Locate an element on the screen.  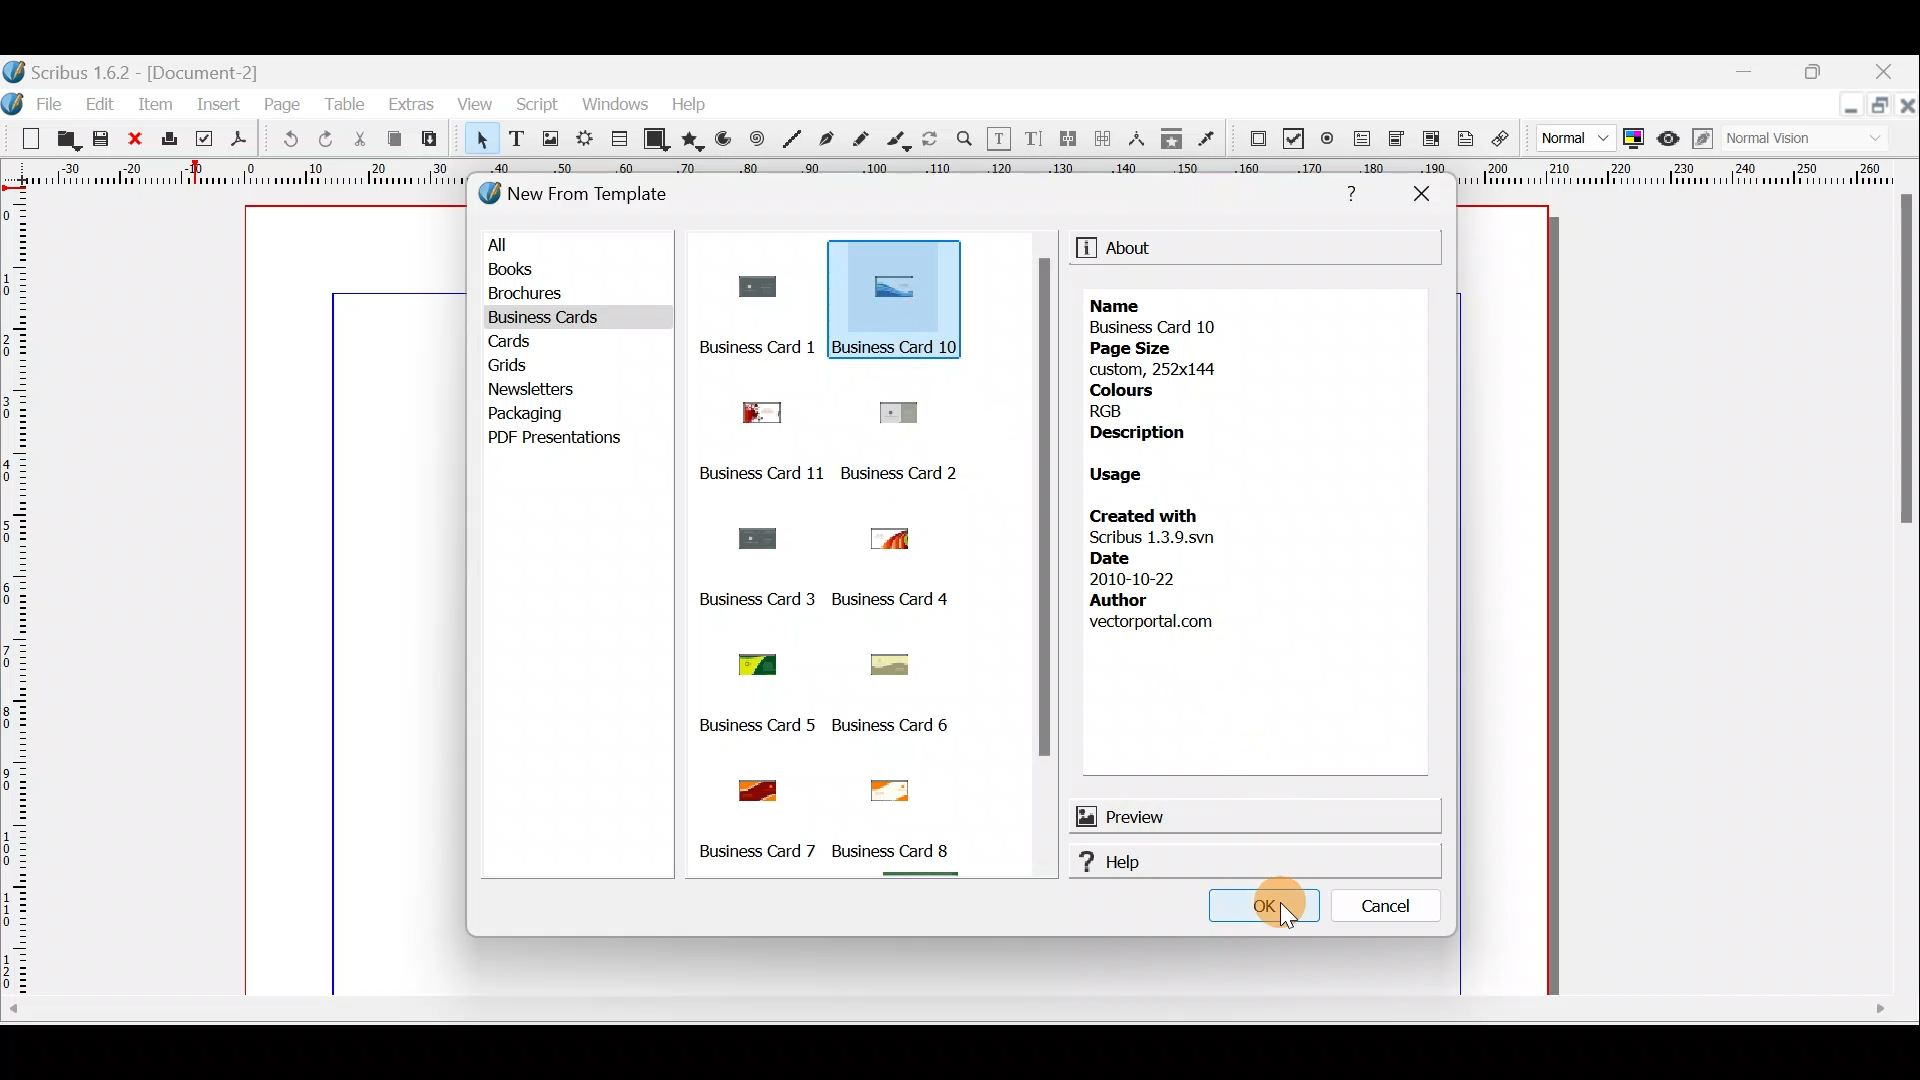
close is located at coordinates (1908, 106).